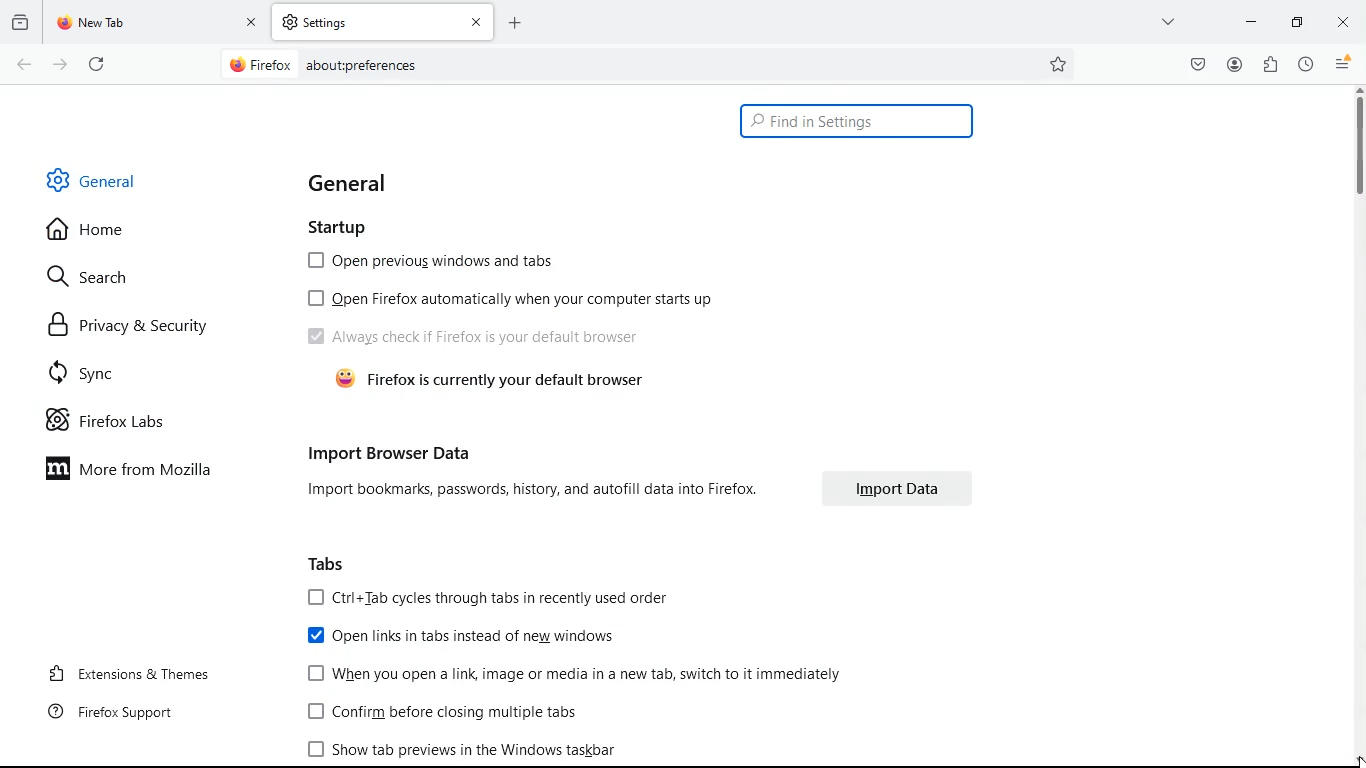  What do you see at coordinates (95, 373) in the screenshot?
I see `sync` at bounding box center [95, 373].